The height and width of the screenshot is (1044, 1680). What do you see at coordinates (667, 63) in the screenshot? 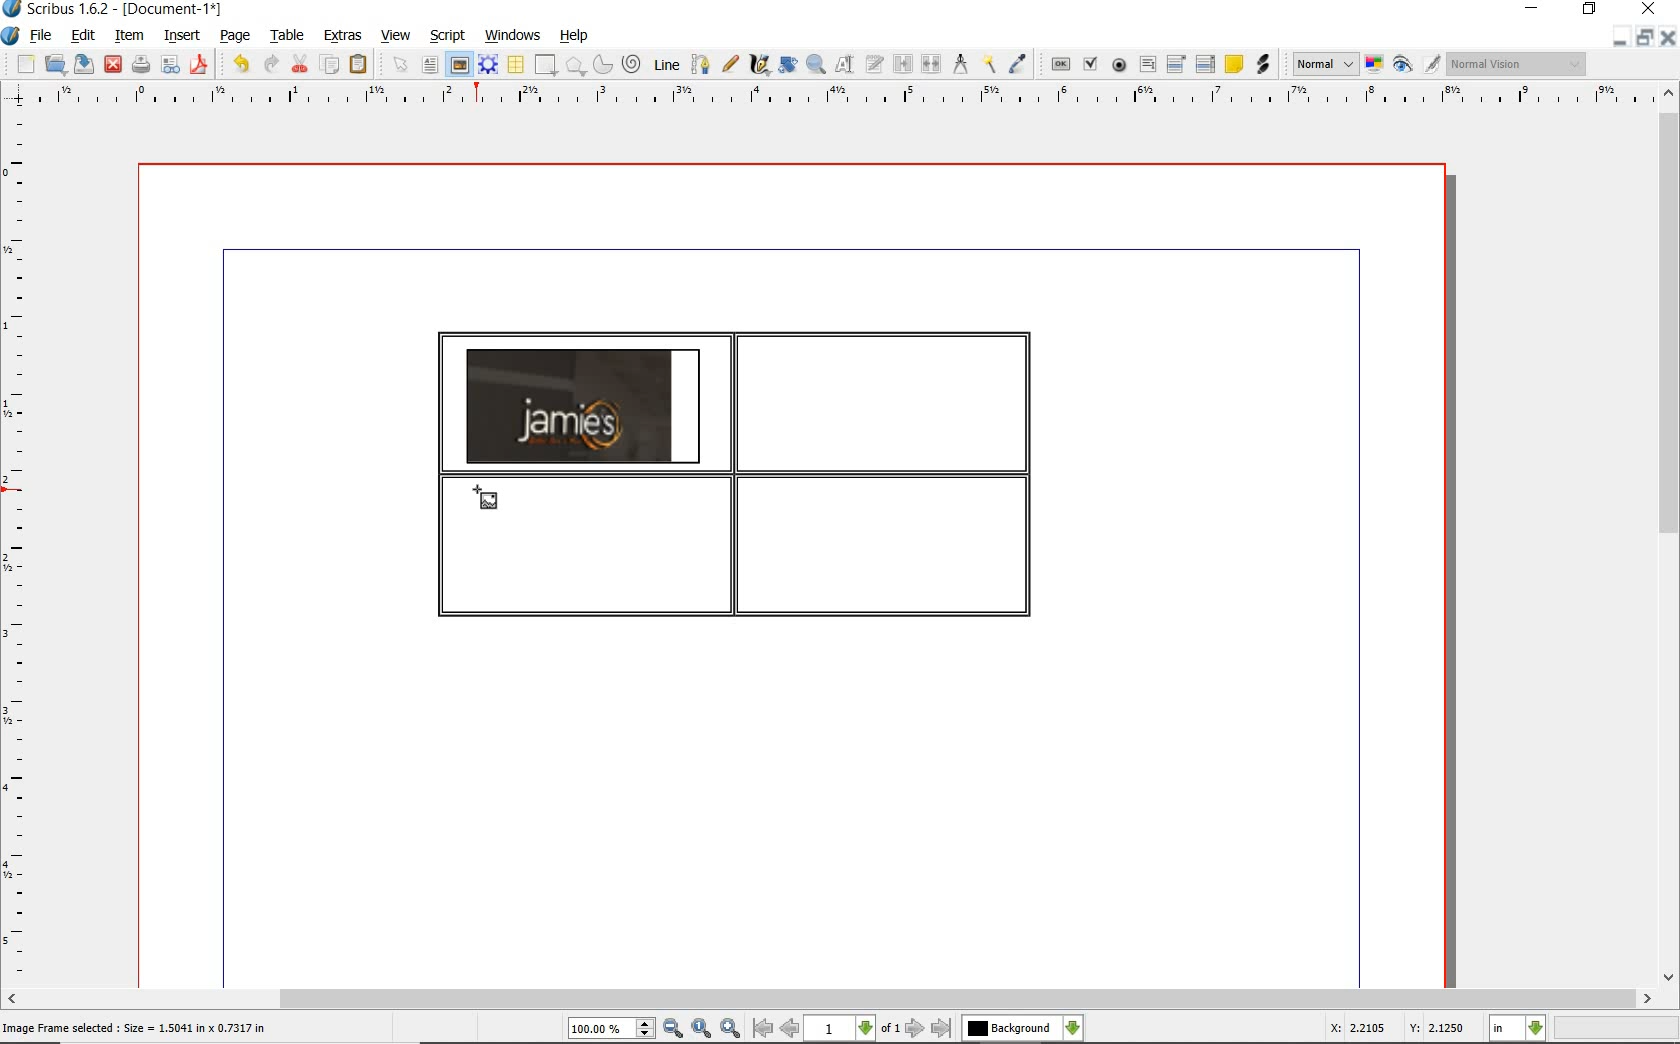
I see `line` at bounding box center [667, 63].